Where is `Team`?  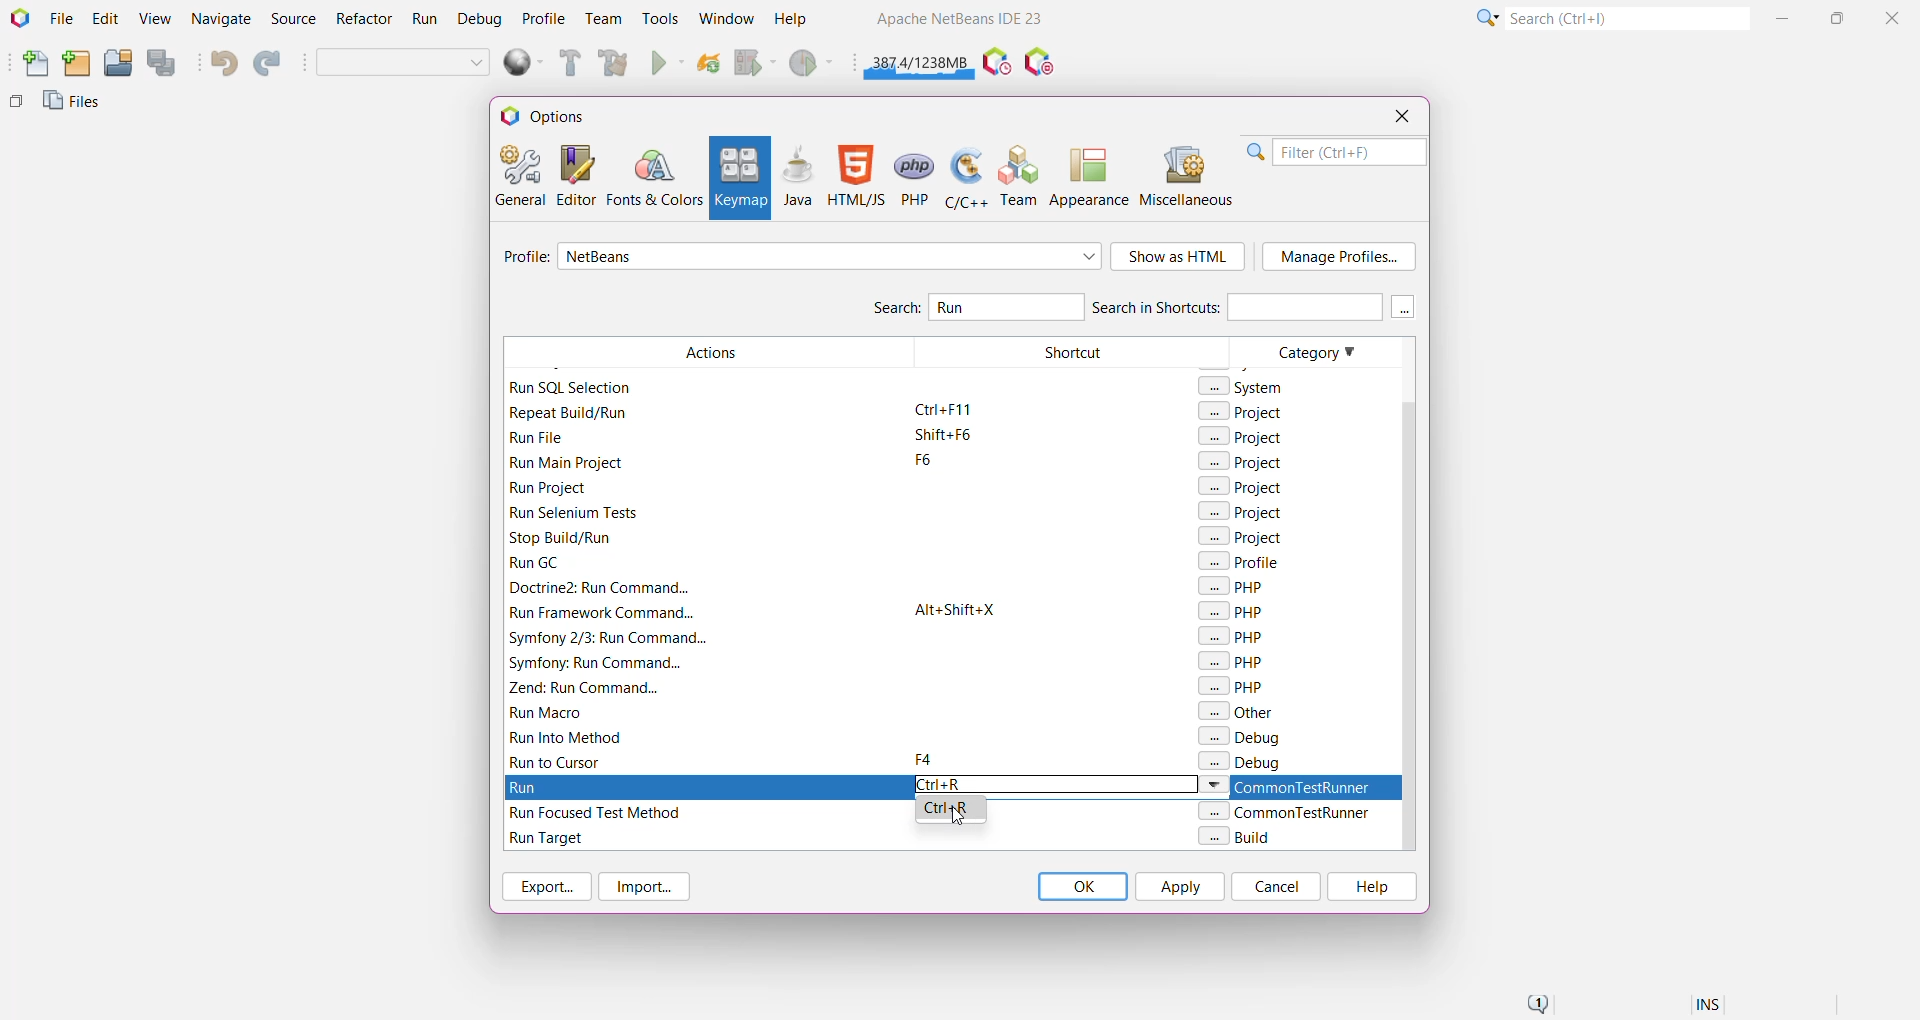
Team is located at coordinates (602, 19).